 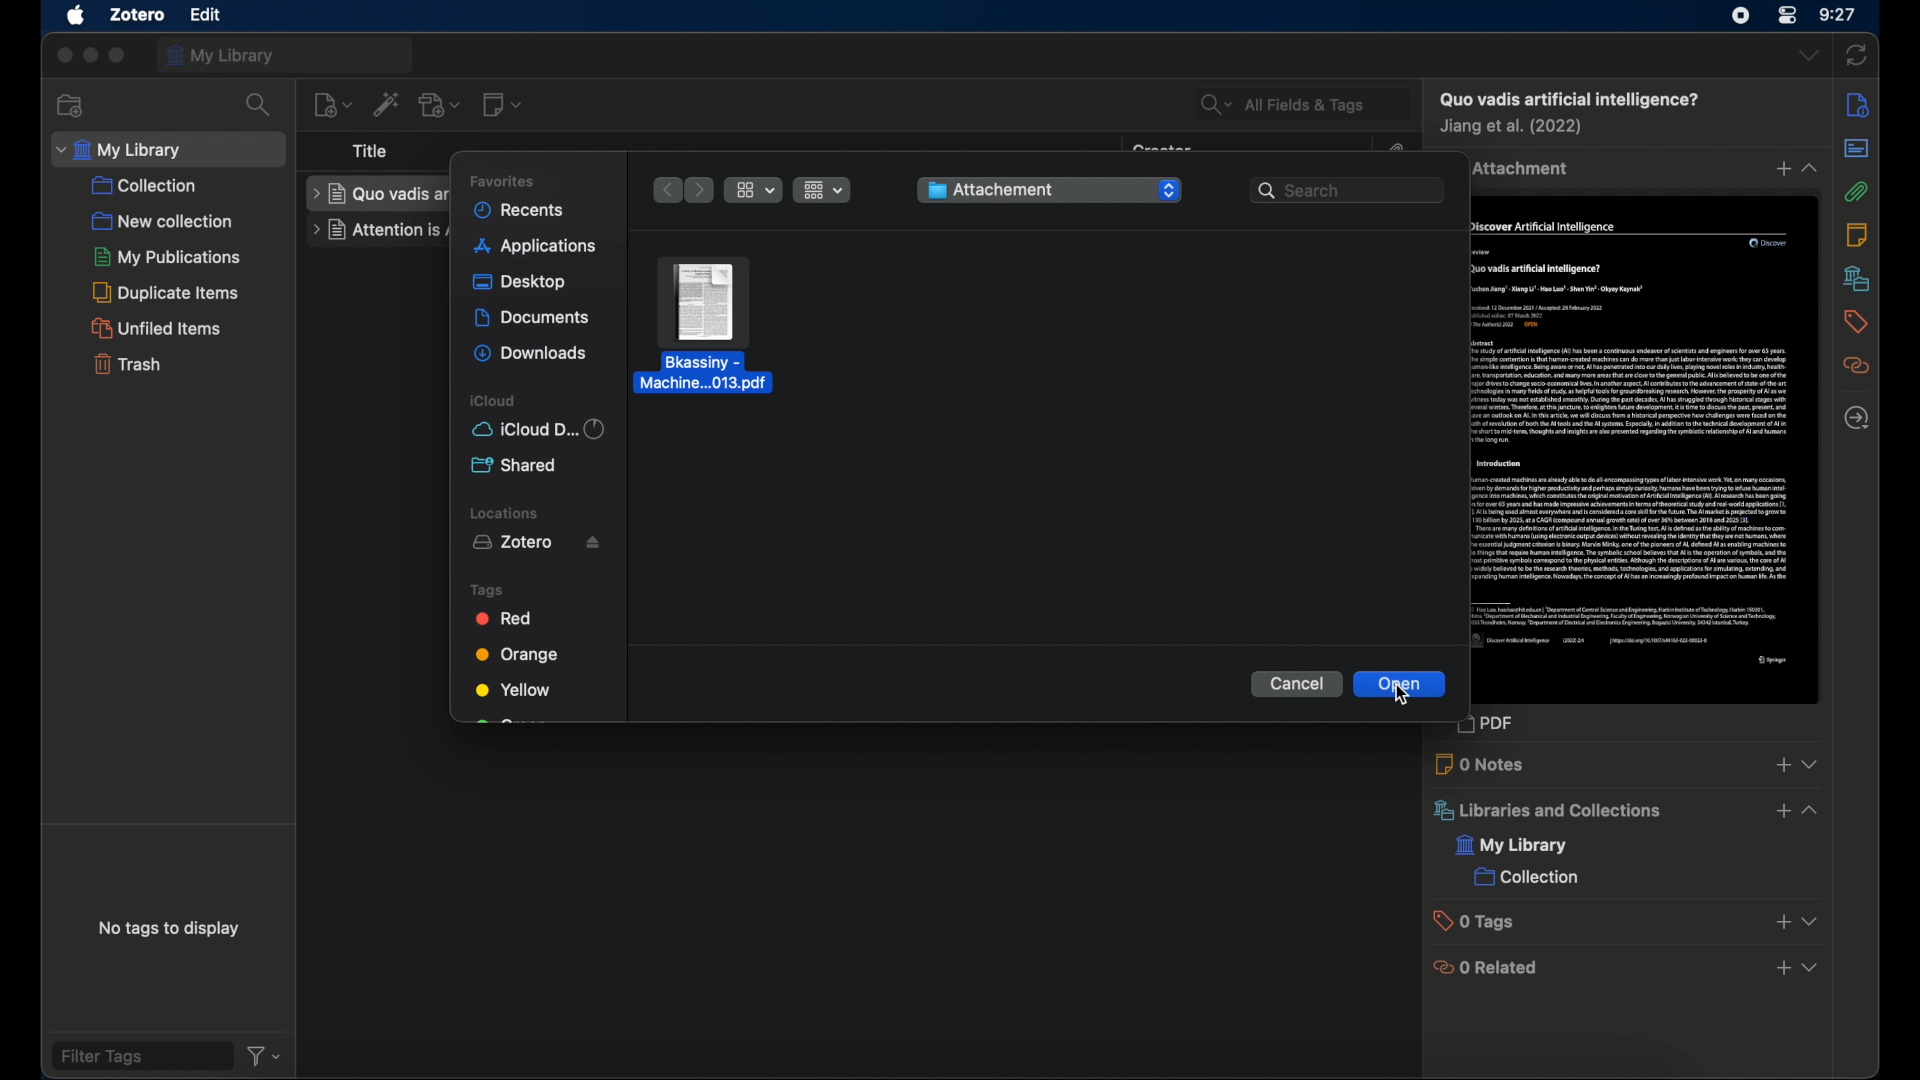 What do you see at coordinates (1811, 922) in the screenshot?
I see `dropdown menu` at bounding box center [1811, 922].